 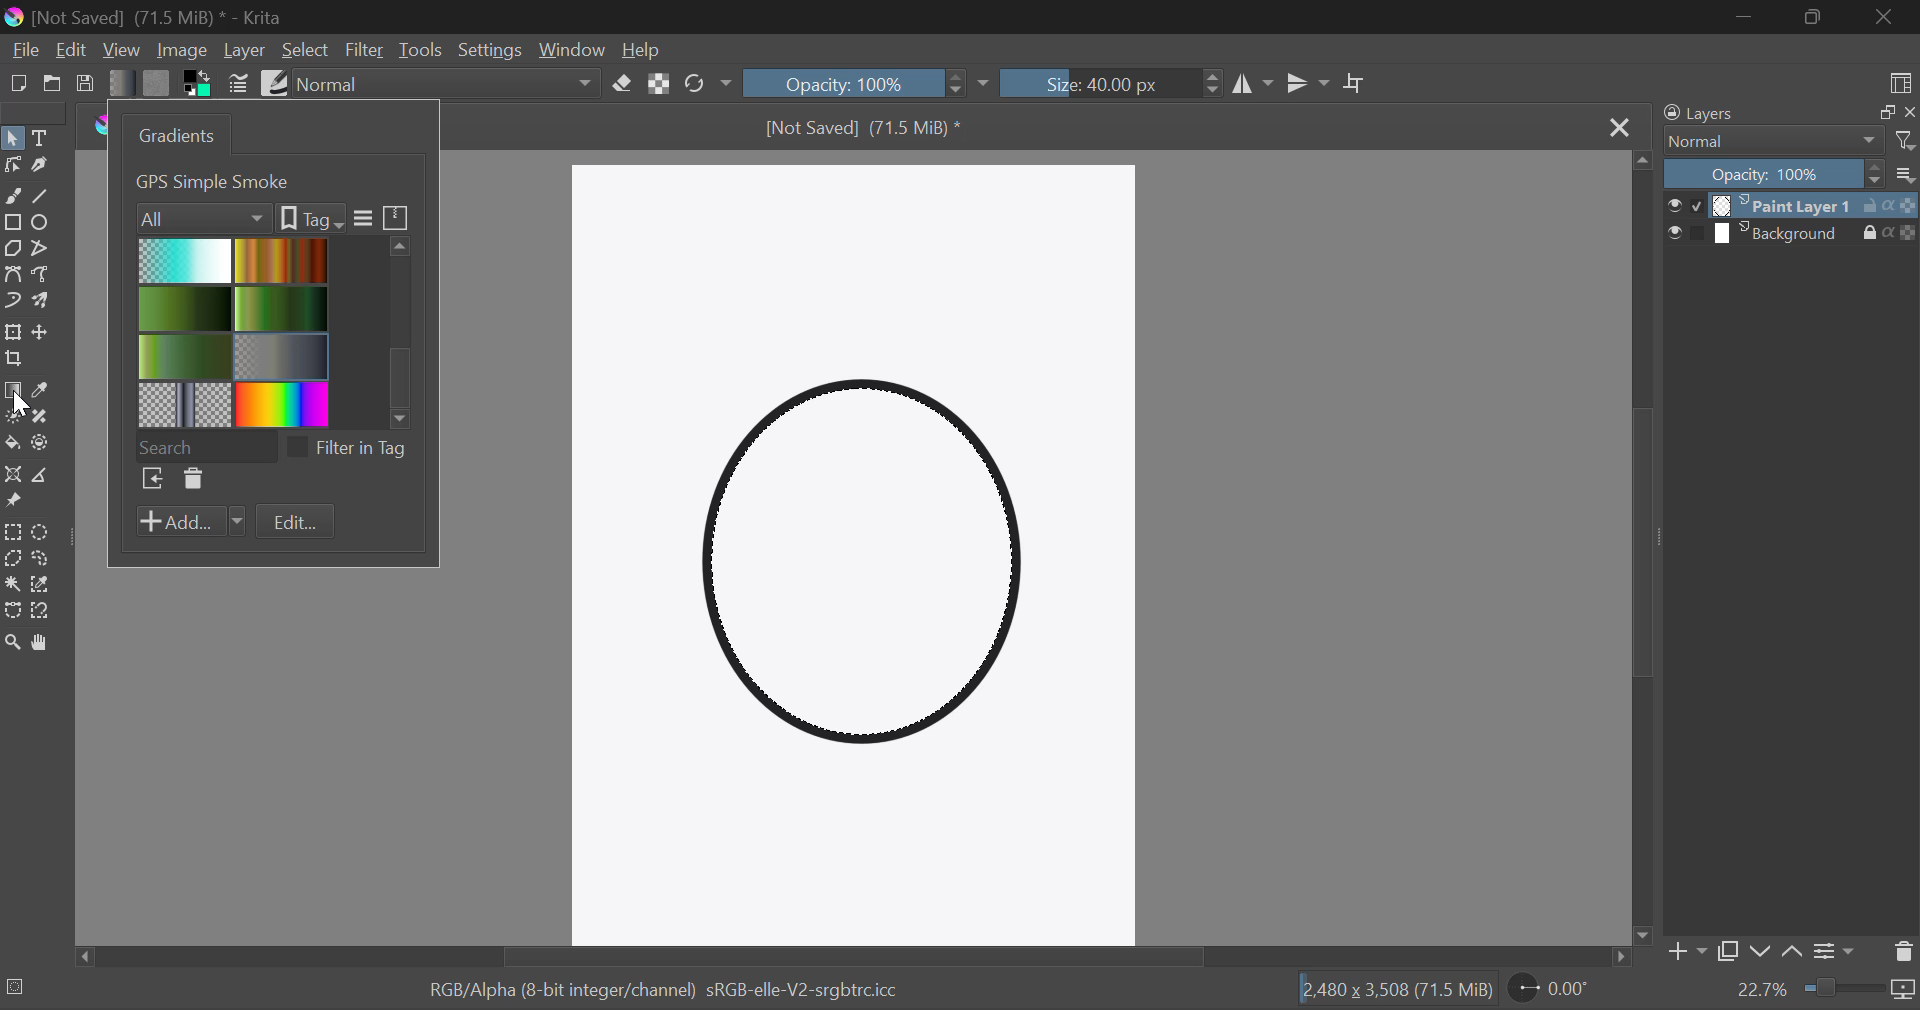 I want to click on Calligraphic Tool, so click(x=43, y=169).